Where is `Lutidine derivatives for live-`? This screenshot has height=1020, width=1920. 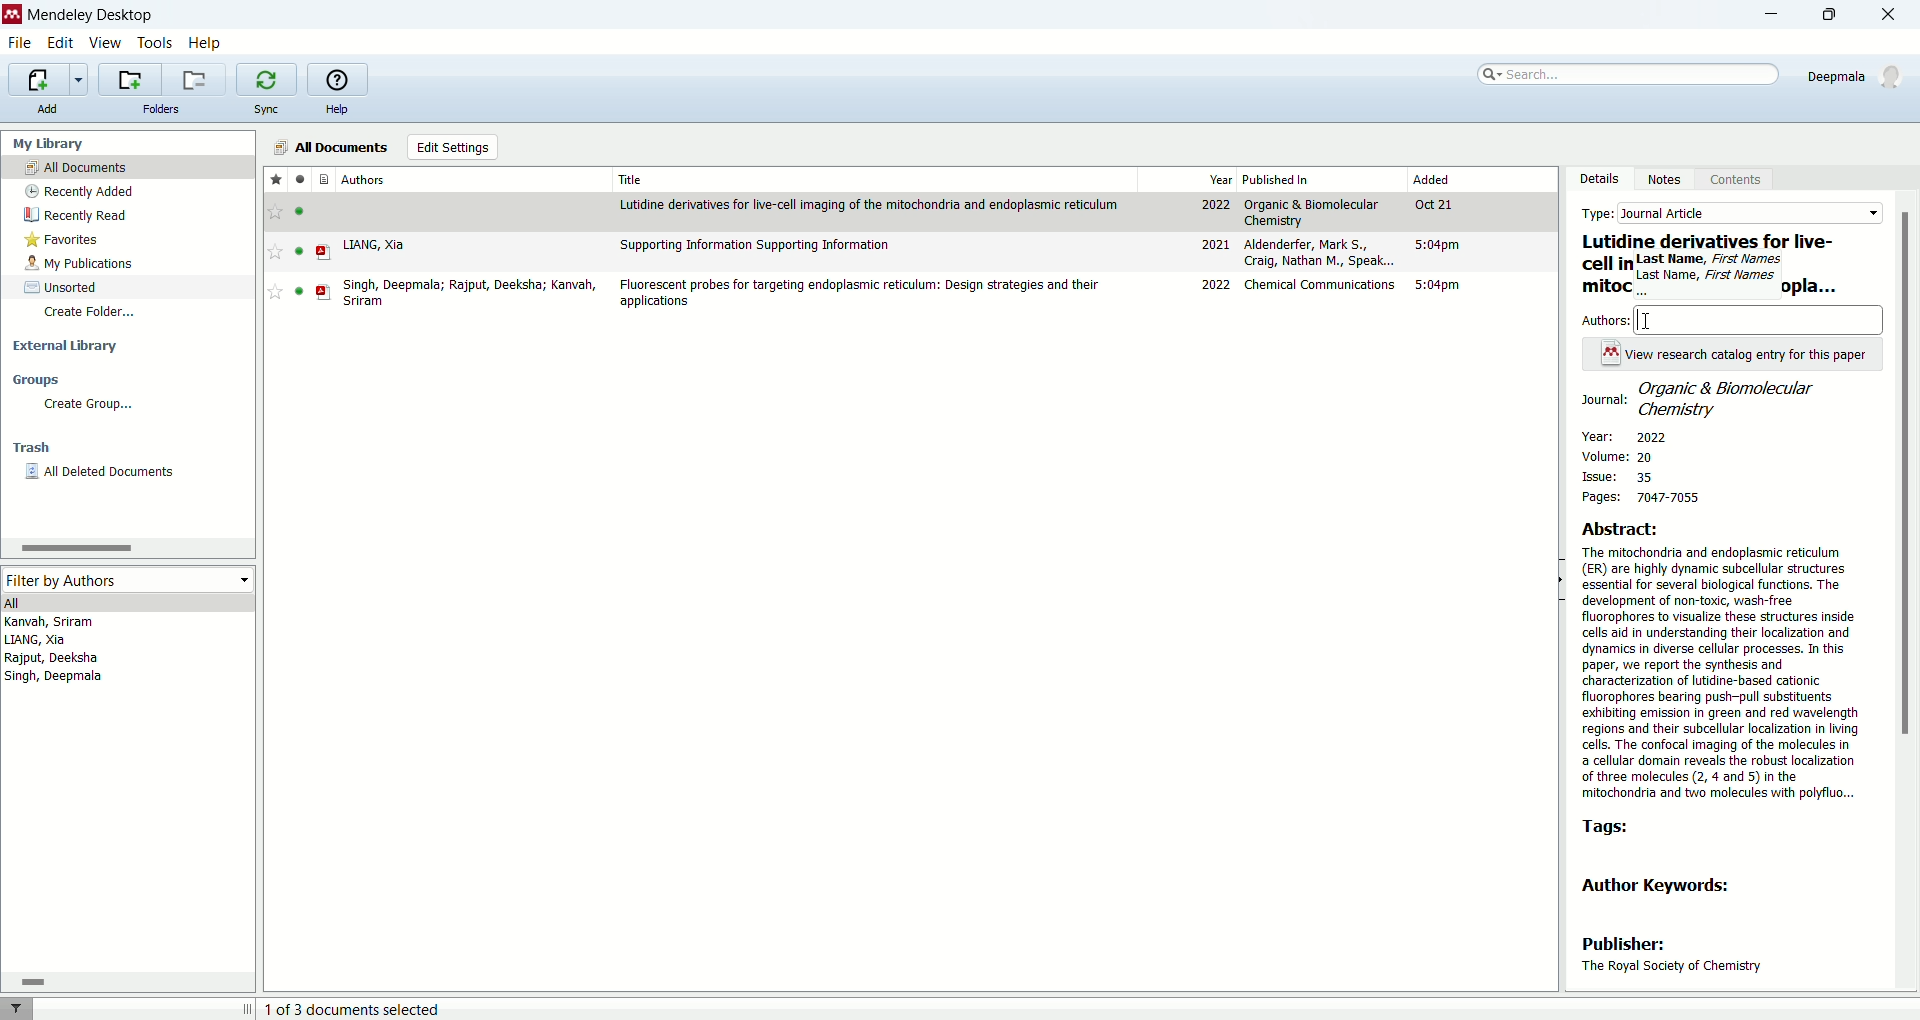 Lutidine derivatives for live- is located at coordinates (1709, 242).